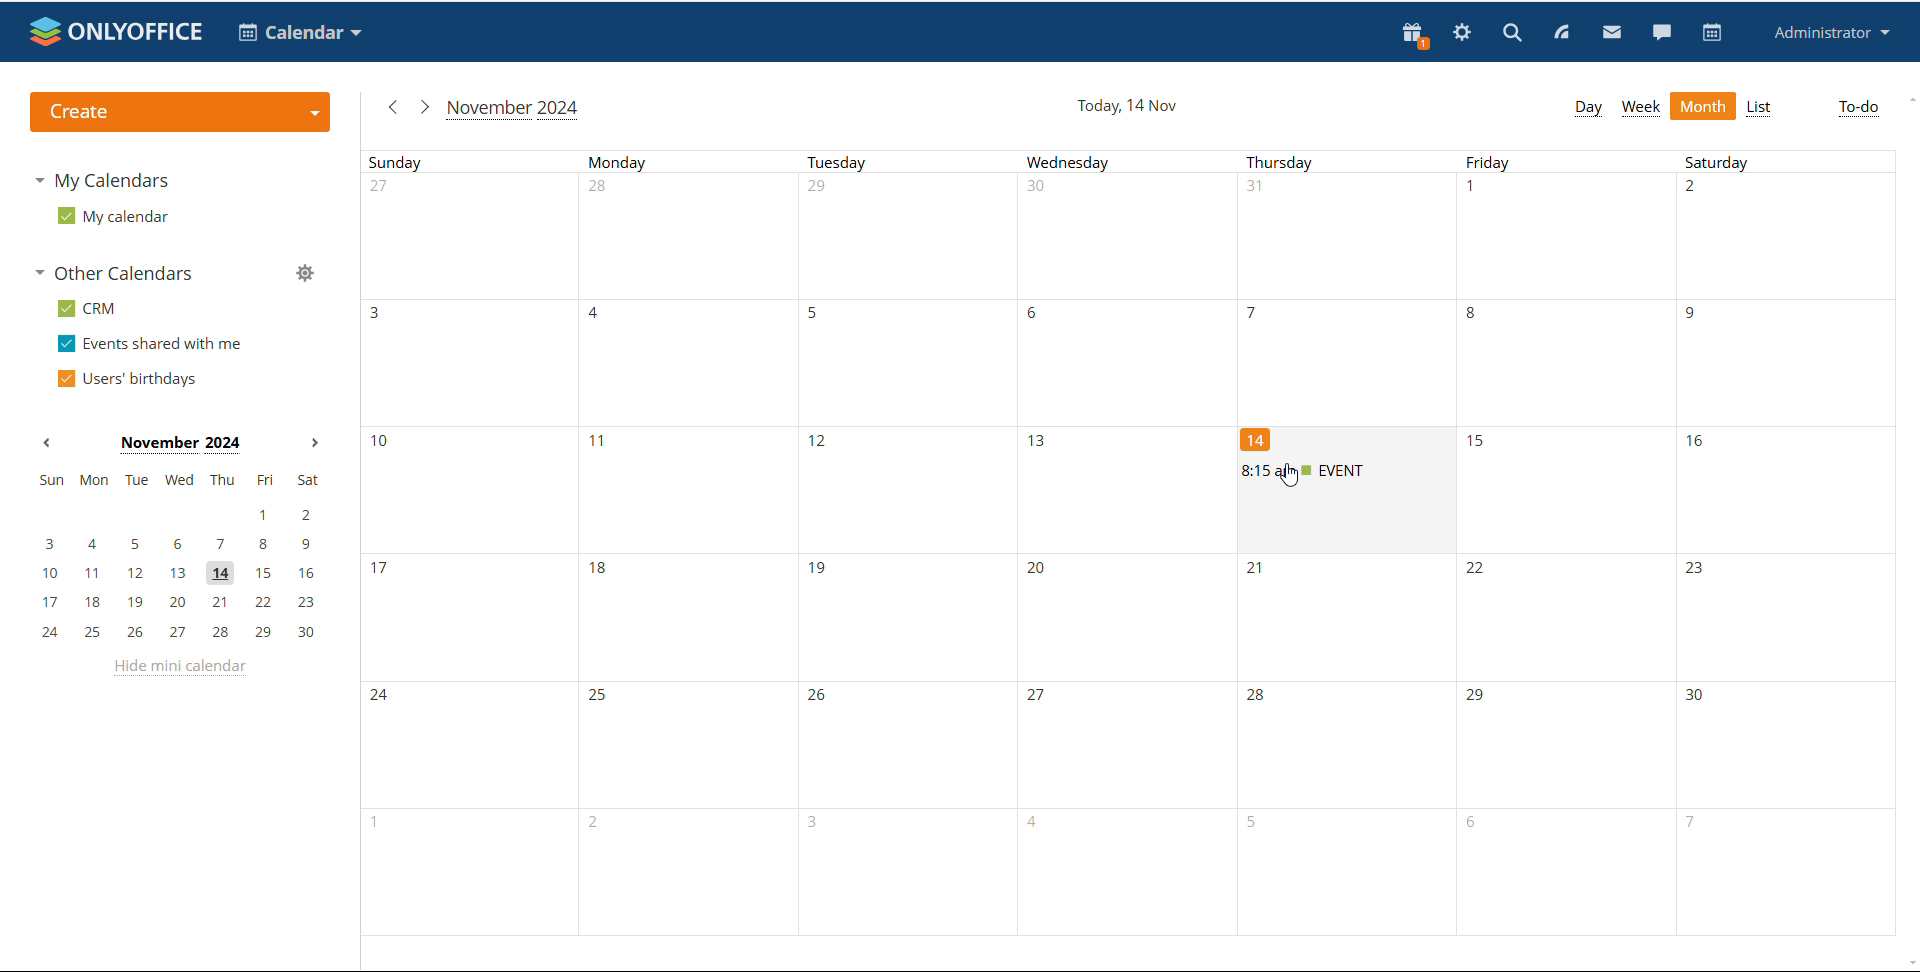 The width and height of the screenshot is (1920, 972). Describe the element at coordinates (128, 379) in the screenshot. I see `users' birthdays` at that location.